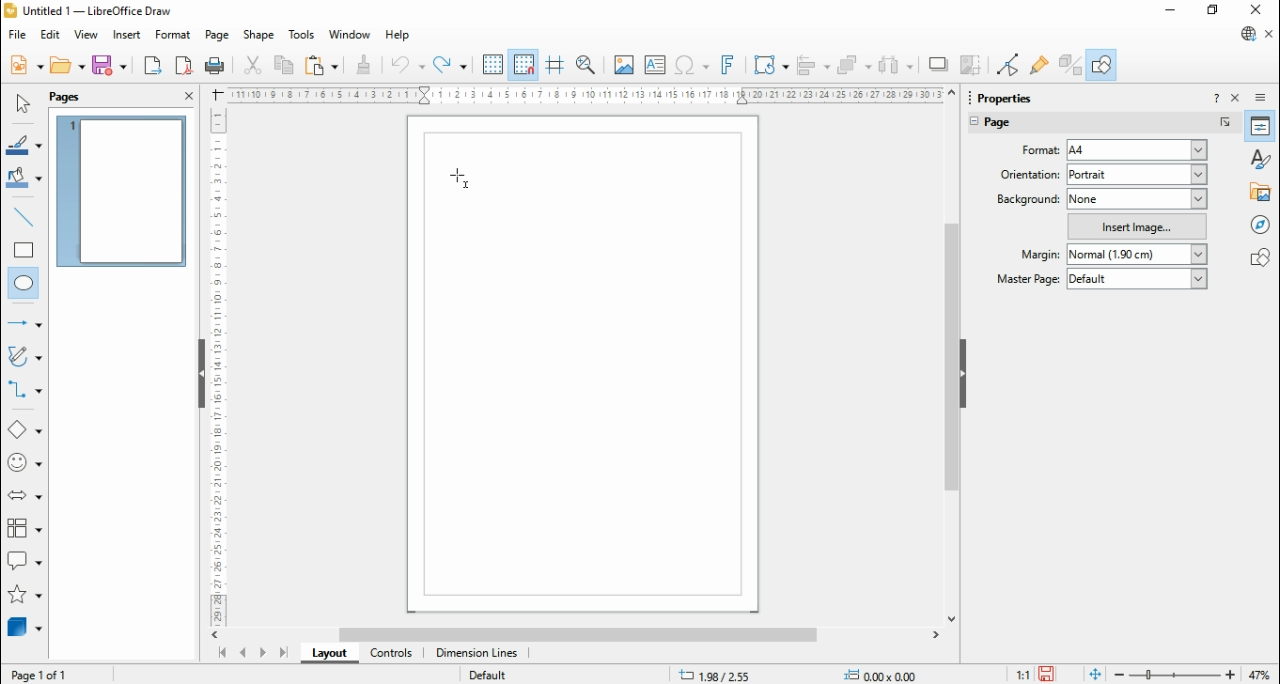  What do you see at coordinates (1247, 33) in the screenshot?
I see `libre office update` at bounding box center [1247, 33].